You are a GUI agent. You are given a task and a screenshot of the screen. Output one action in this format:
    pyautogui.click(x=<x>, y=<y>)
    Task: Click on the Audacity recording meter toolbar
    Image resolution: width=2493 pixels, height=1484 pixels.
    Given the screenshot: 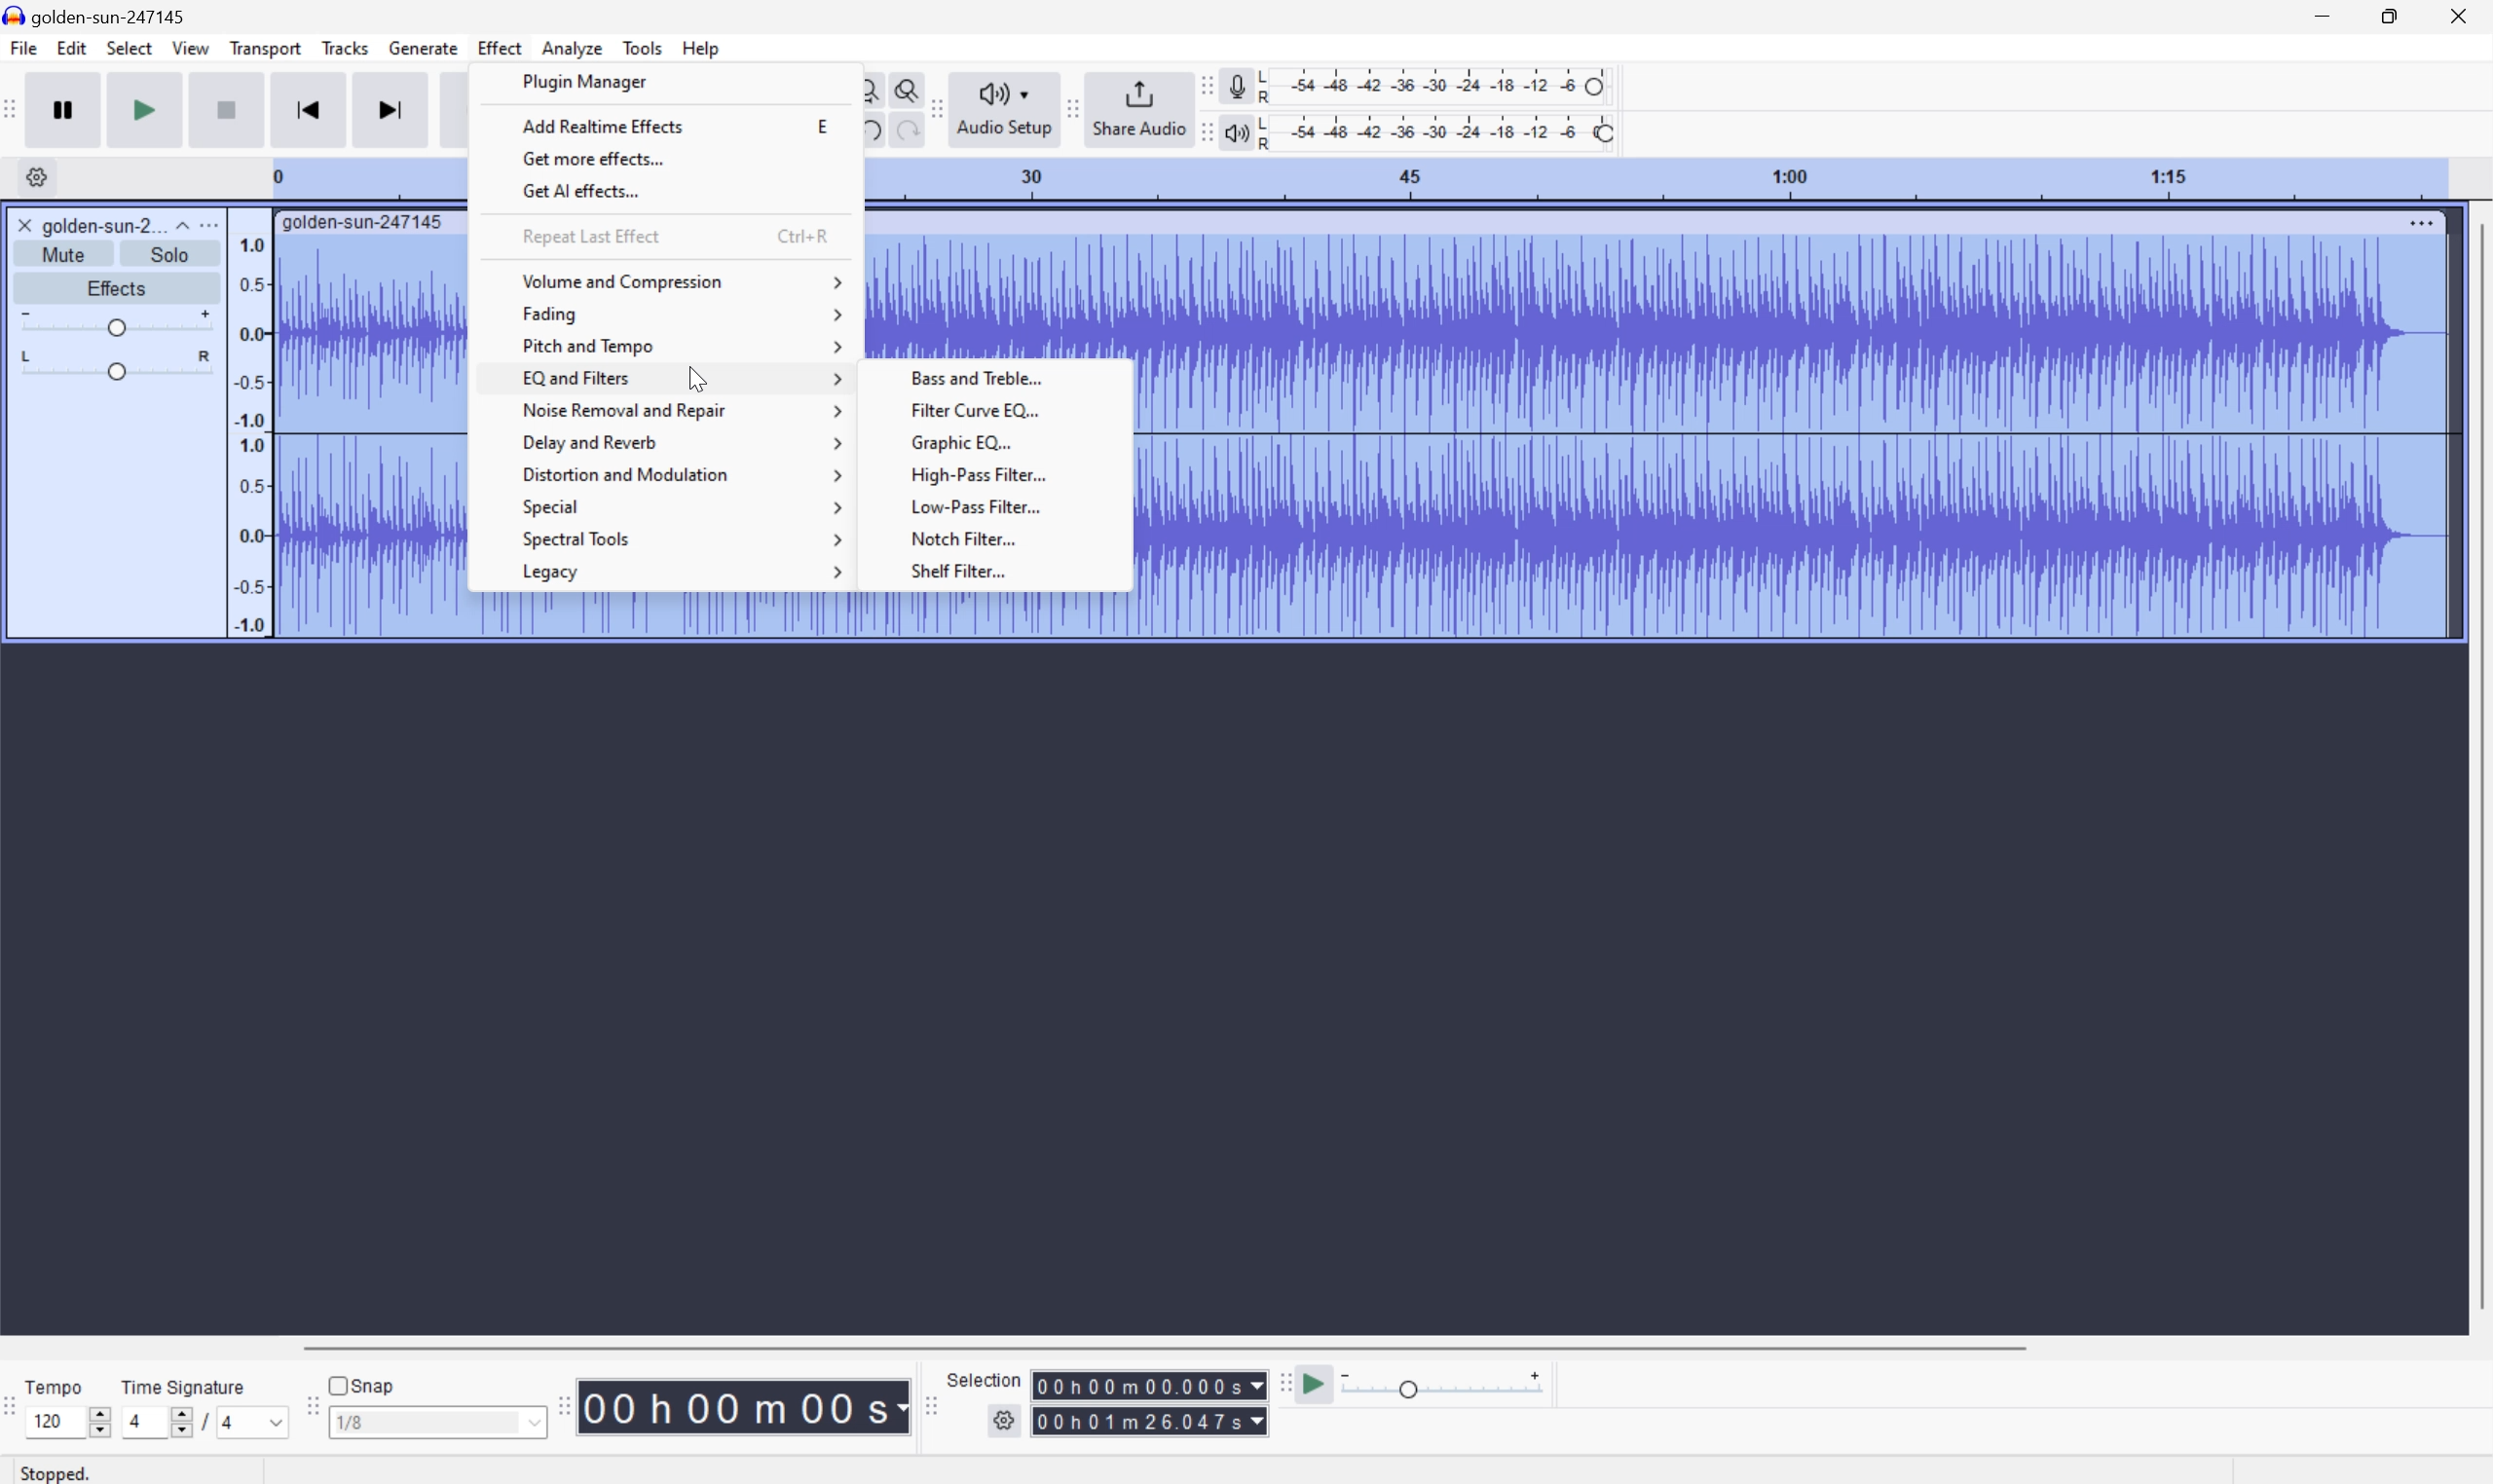 What is the action you would take?
    pyautogui.click(x=1202, y=86)
    